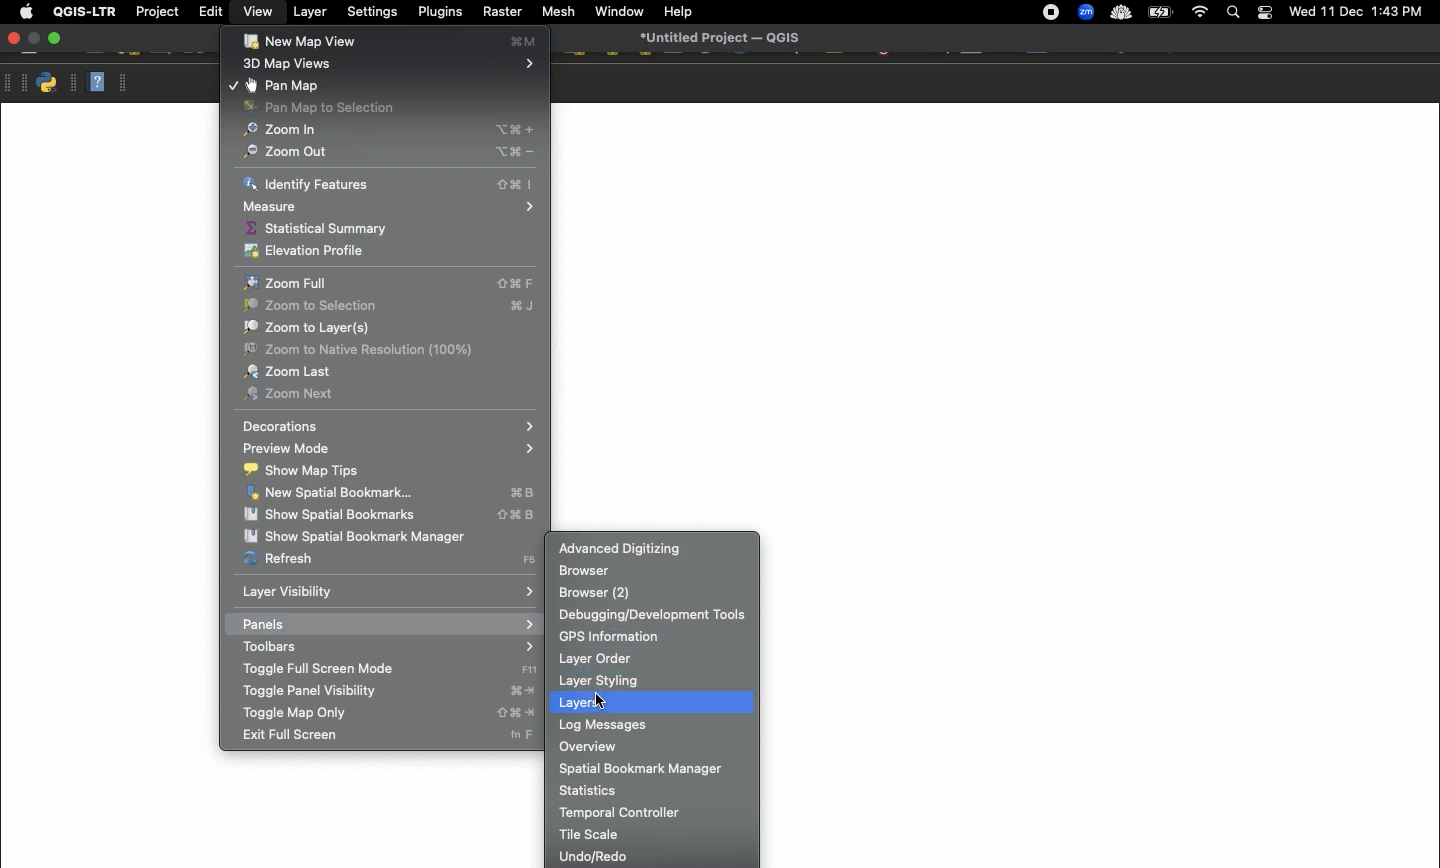 The image size is (1440, 868). Describe the element at coordinates (678, 12) in the screenshot. I see `Help` at that location.